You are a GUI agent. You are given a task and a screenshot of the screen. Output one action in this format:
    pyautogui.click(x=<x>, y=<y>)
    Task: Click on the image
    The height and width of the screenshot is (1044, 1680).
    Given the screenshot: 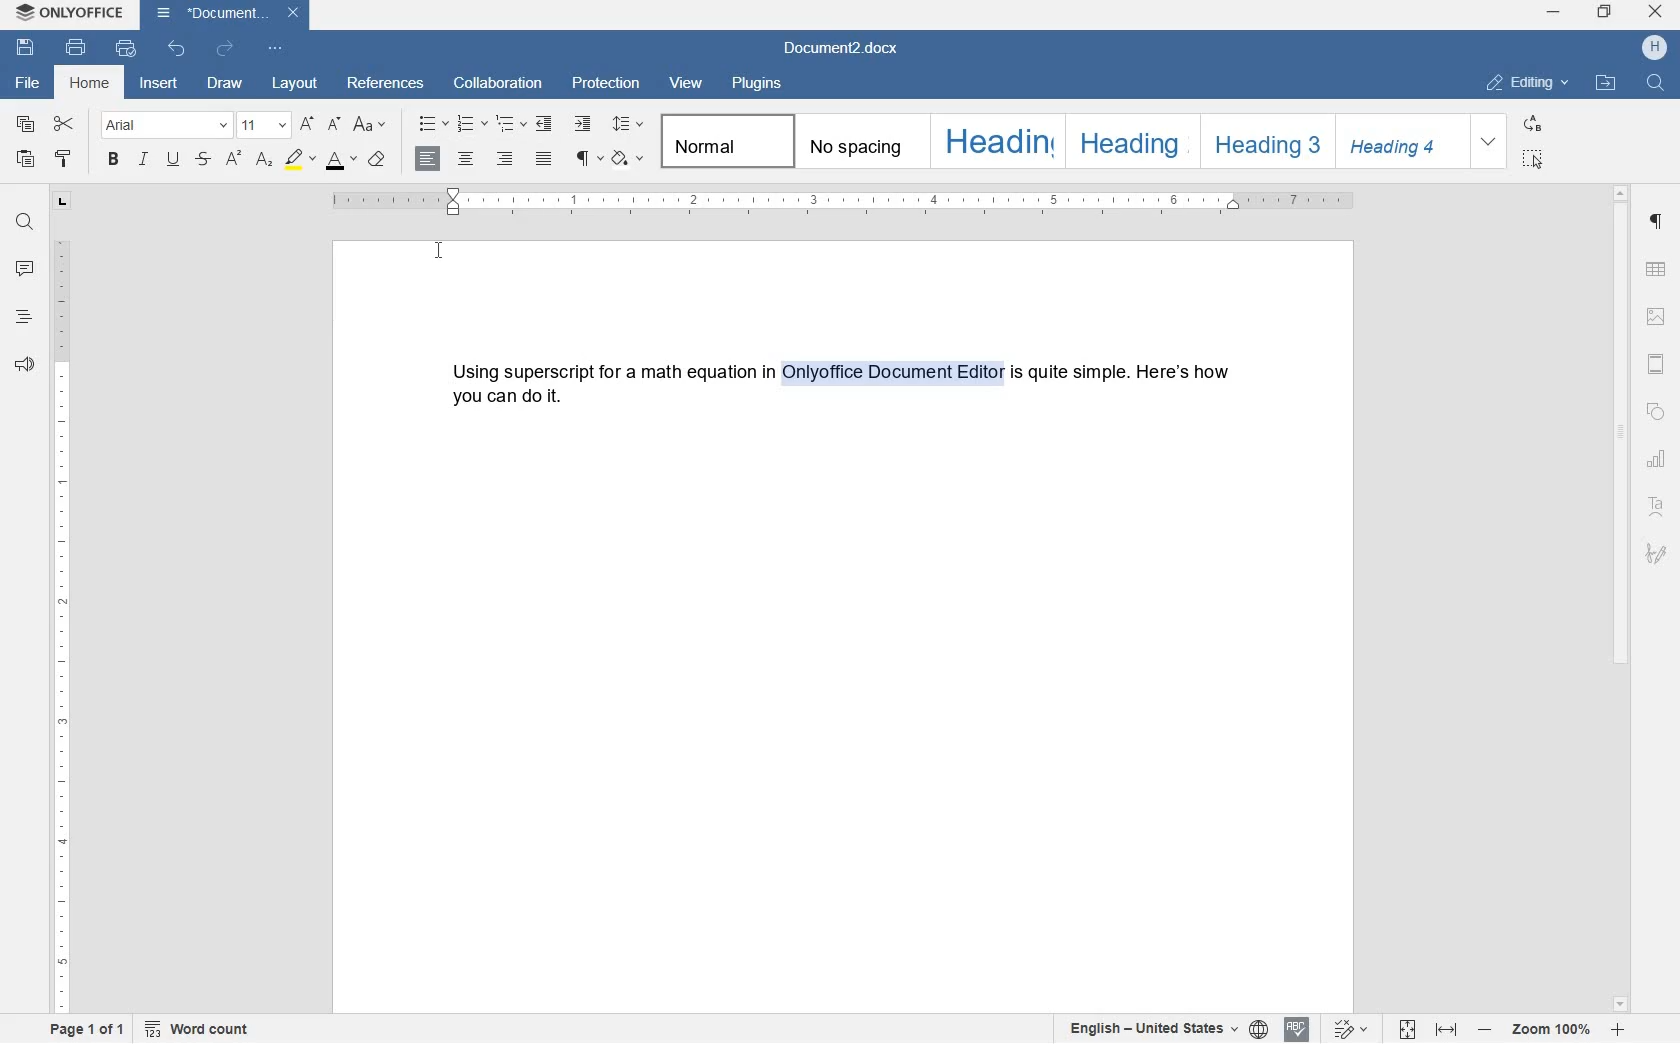 What is the action you would take?
    pyautogui.click(x=1656, y=316)
    